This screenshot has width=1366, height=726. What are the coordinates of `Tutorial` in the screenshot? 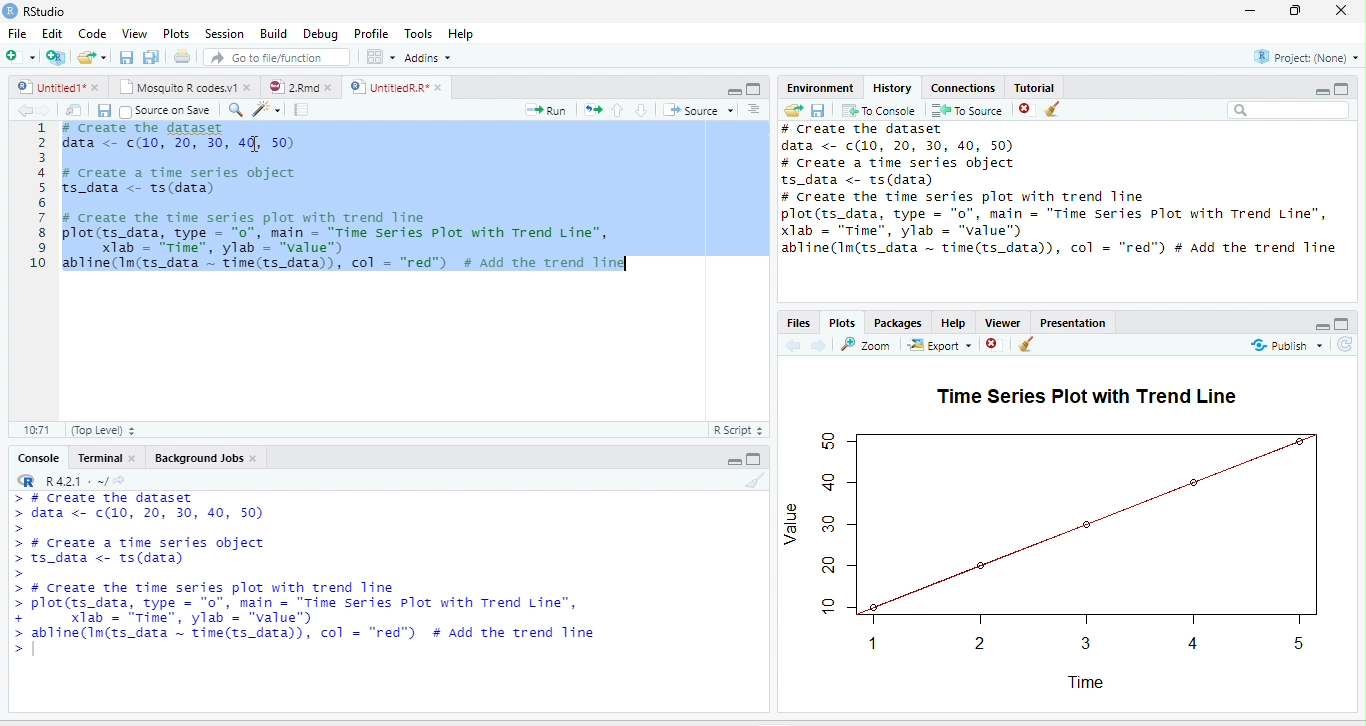 It's located at (1036, 87).